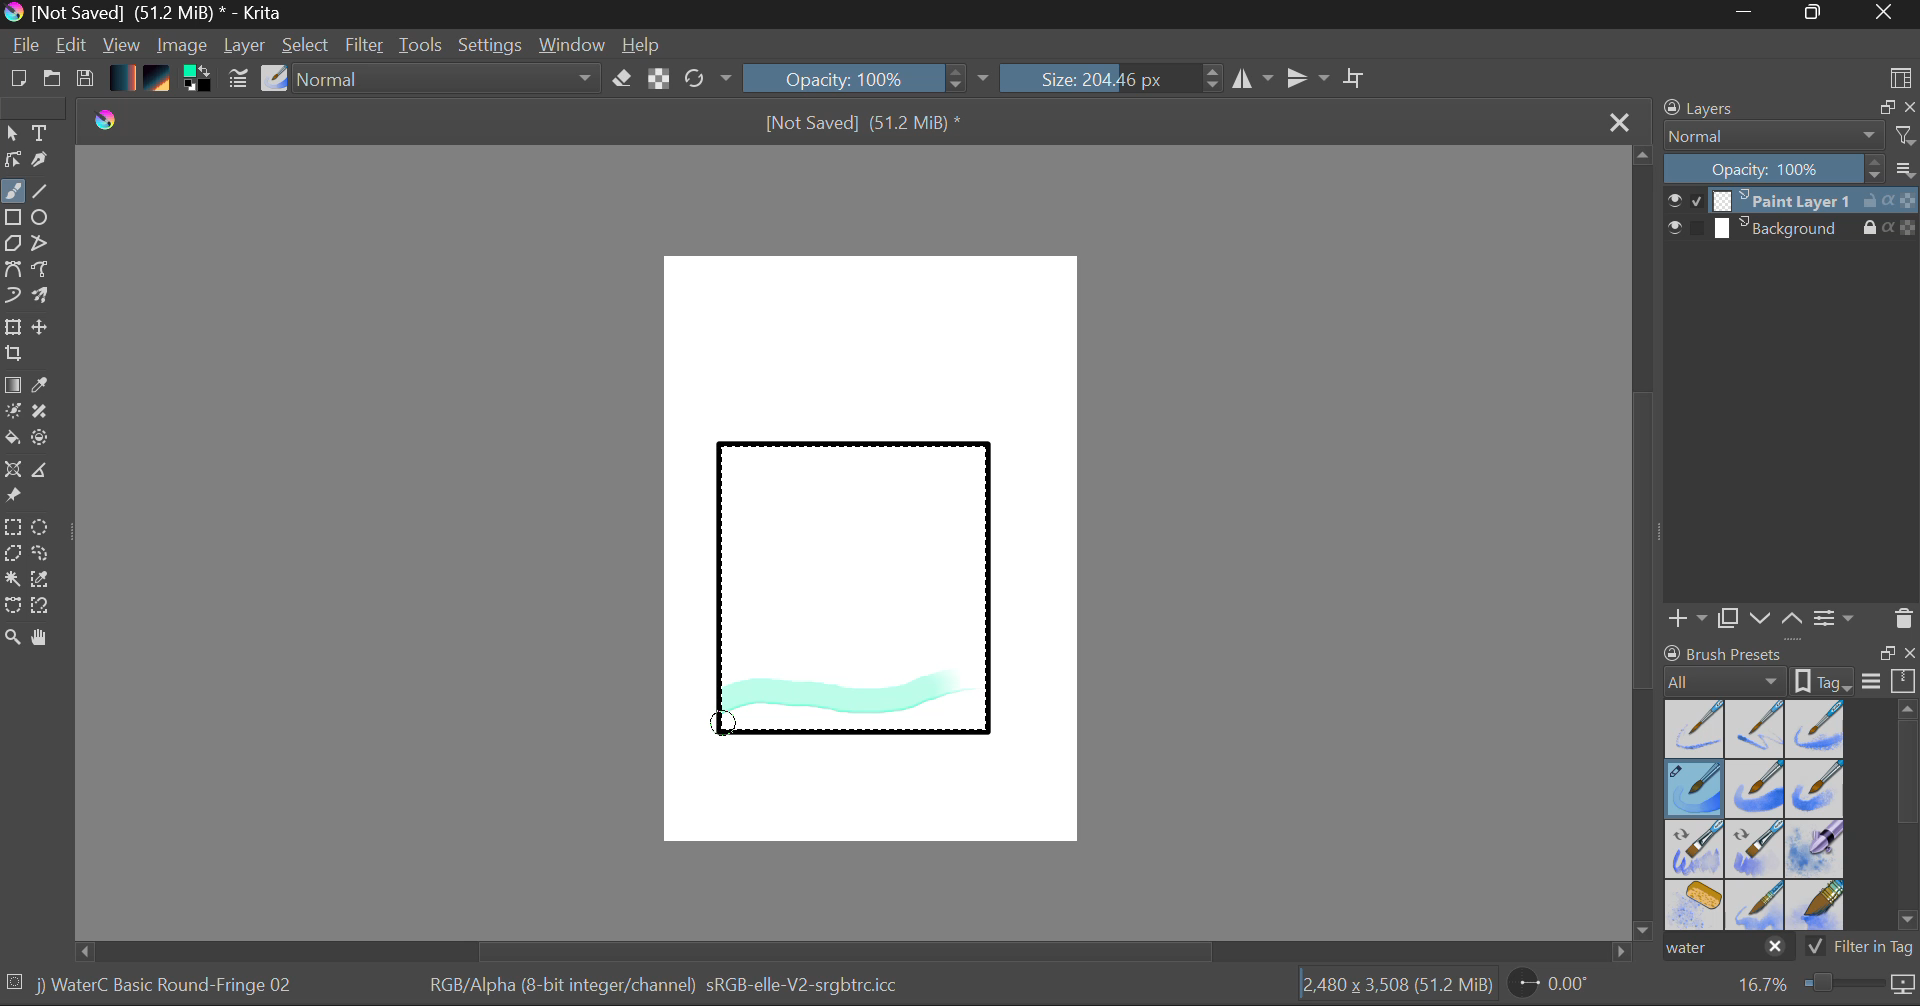 The height and width of the screenshot is (1006, 1920). I want to click on Paintbrush, so click(12, 193).